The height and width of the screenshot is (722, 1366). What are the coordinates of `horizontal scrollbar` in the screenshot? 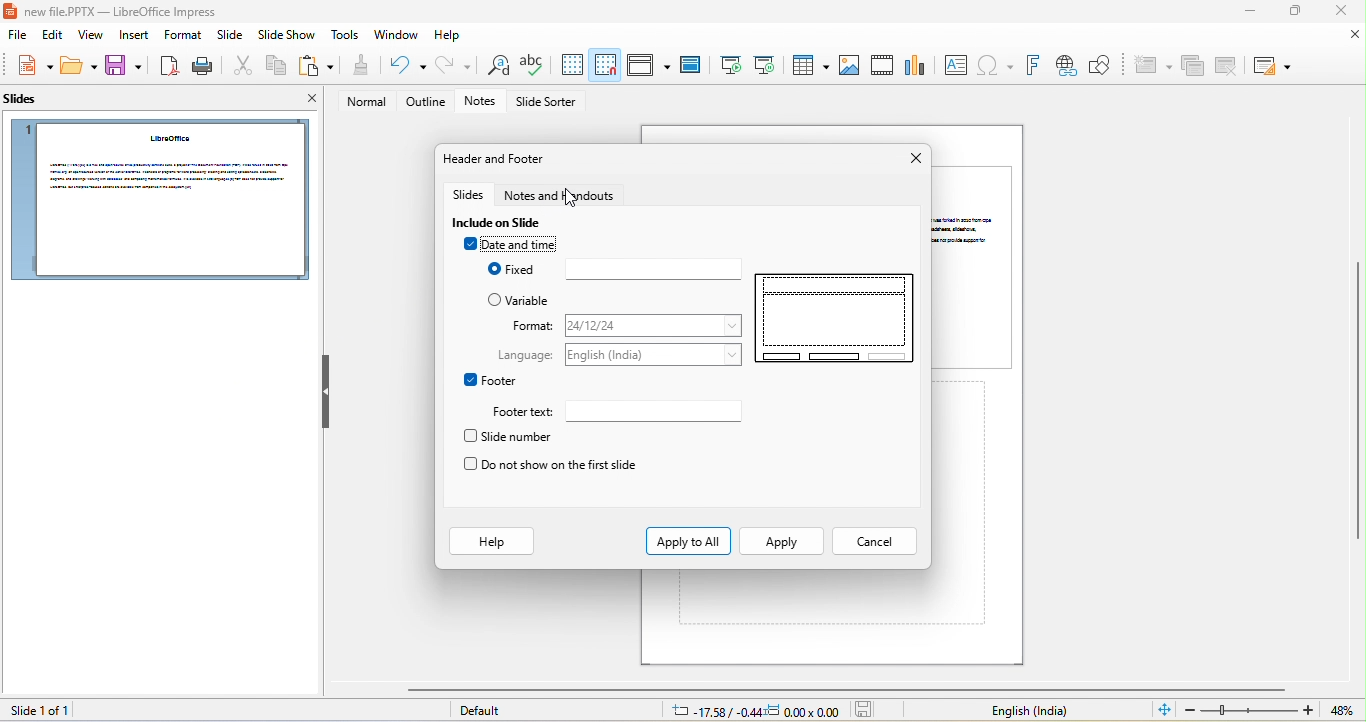 It's located at (845, 689).